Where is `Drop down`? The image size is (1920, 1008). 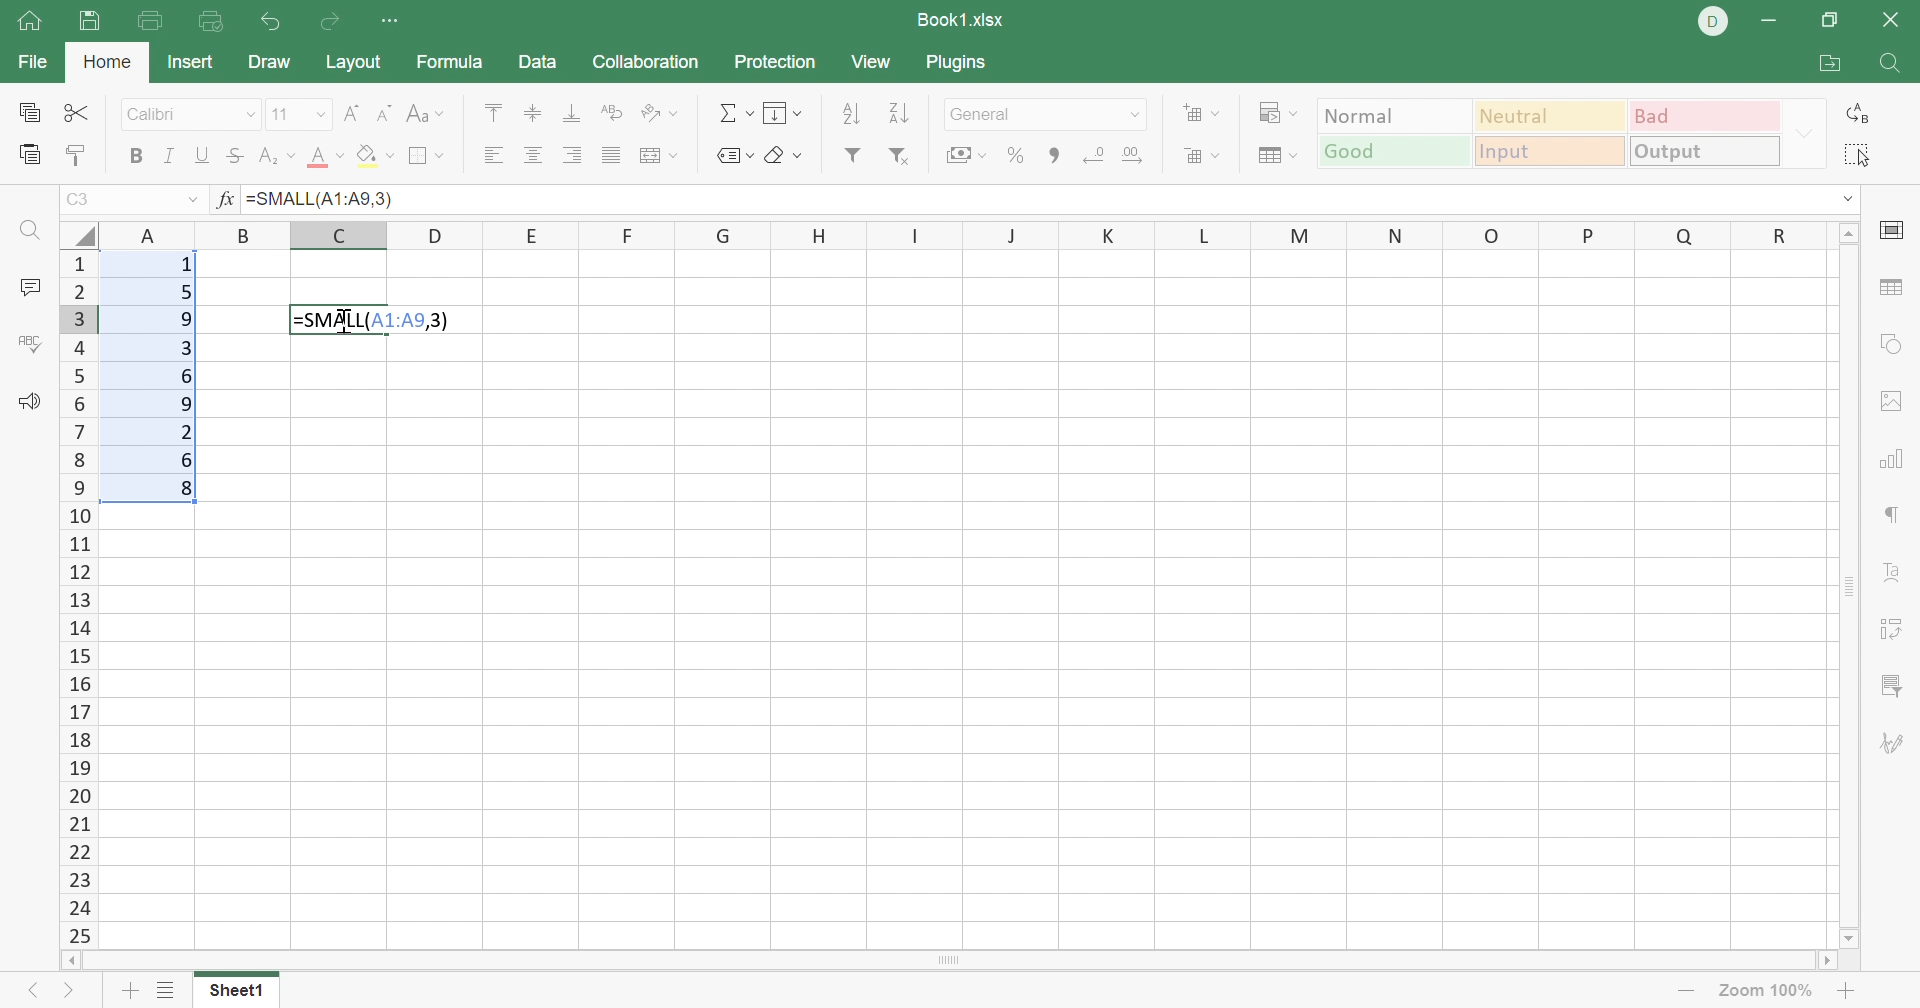
Drop down is located at coordinates (1805, 138).